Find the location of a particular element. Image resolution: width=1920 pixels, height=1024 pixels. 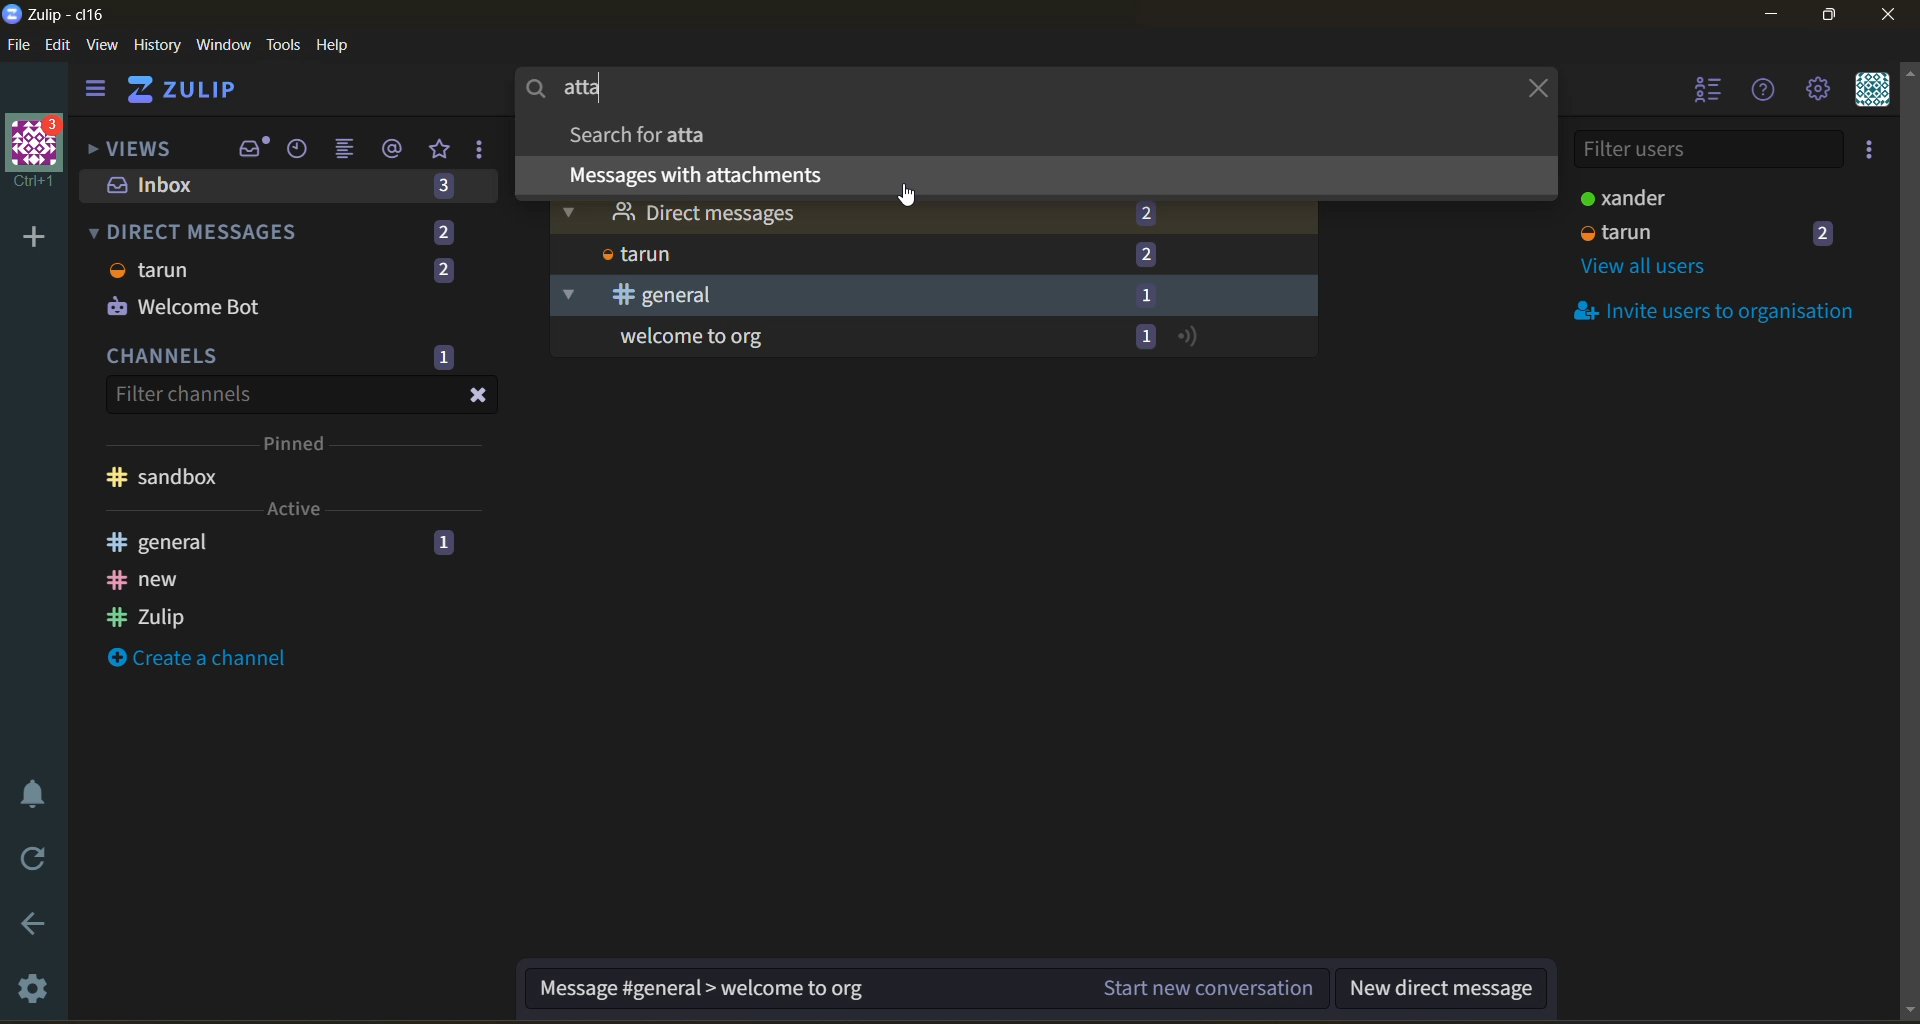

1 is located at coordinates (1147, 296).